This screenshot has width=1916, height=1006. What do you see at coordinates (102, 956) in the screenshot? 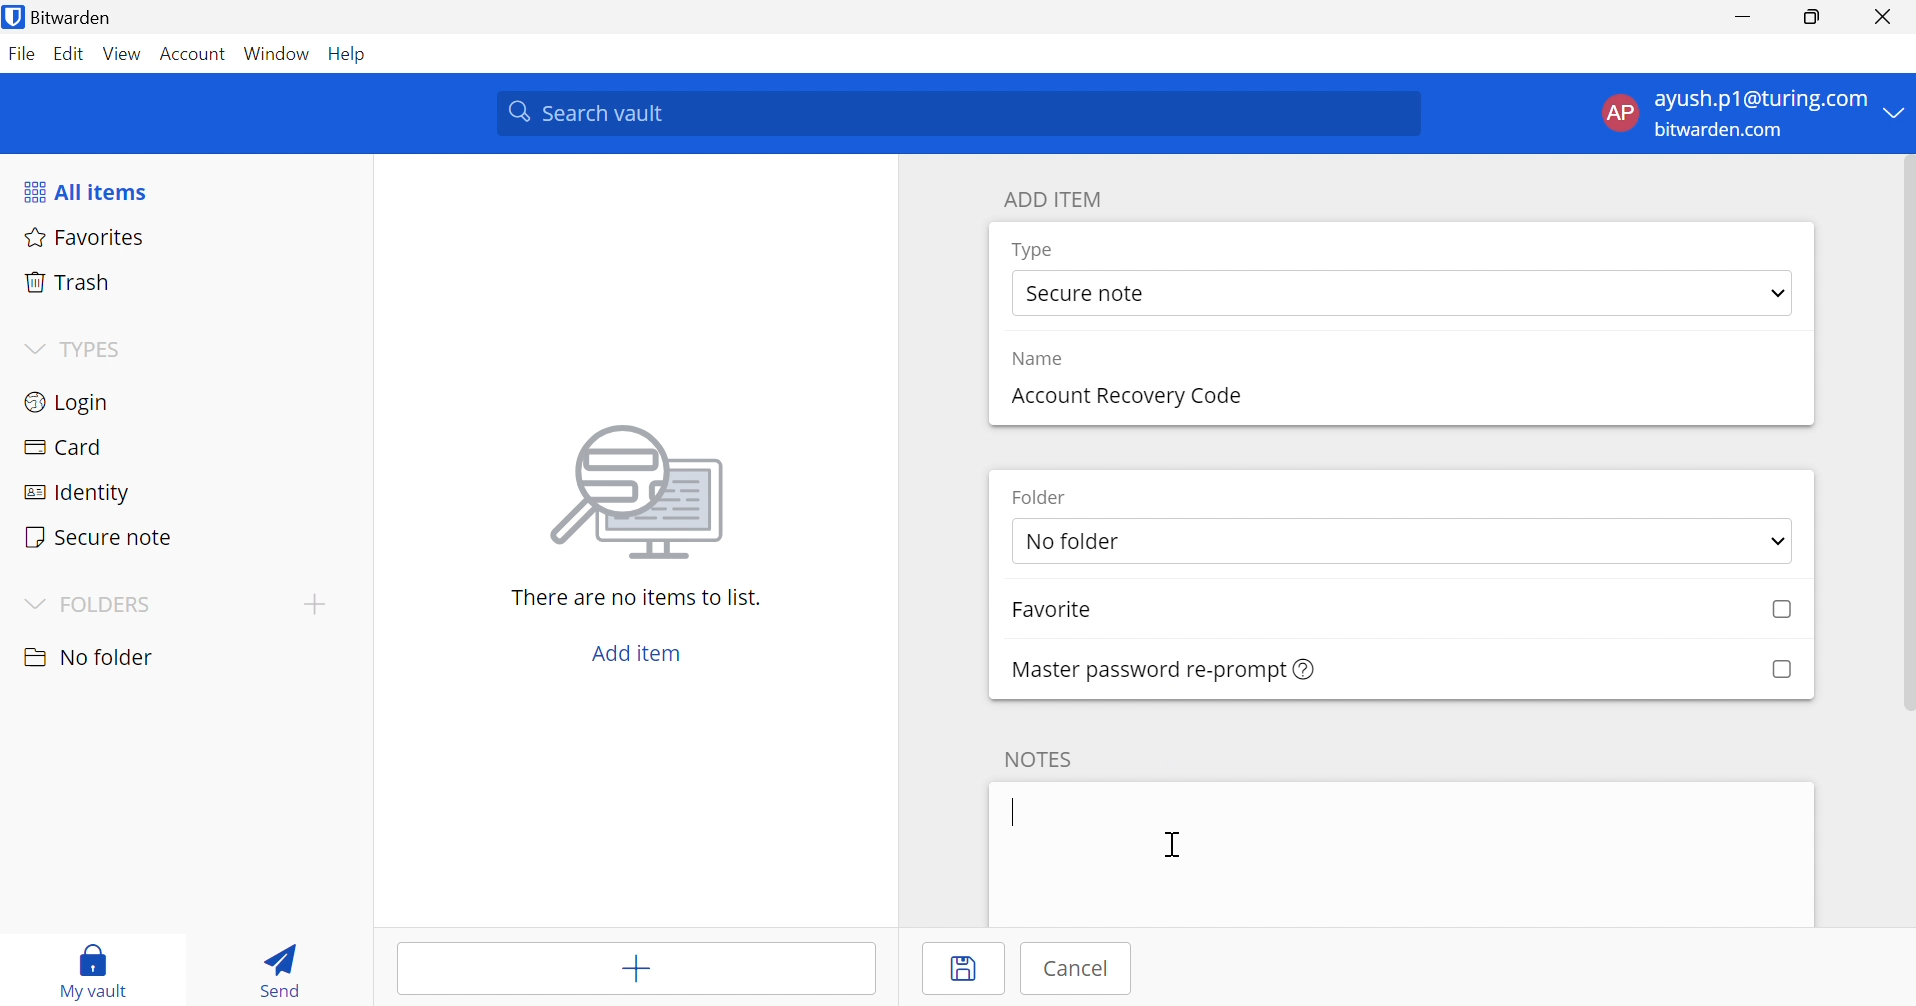
I see `My vault` at bounding box center [102, 956].